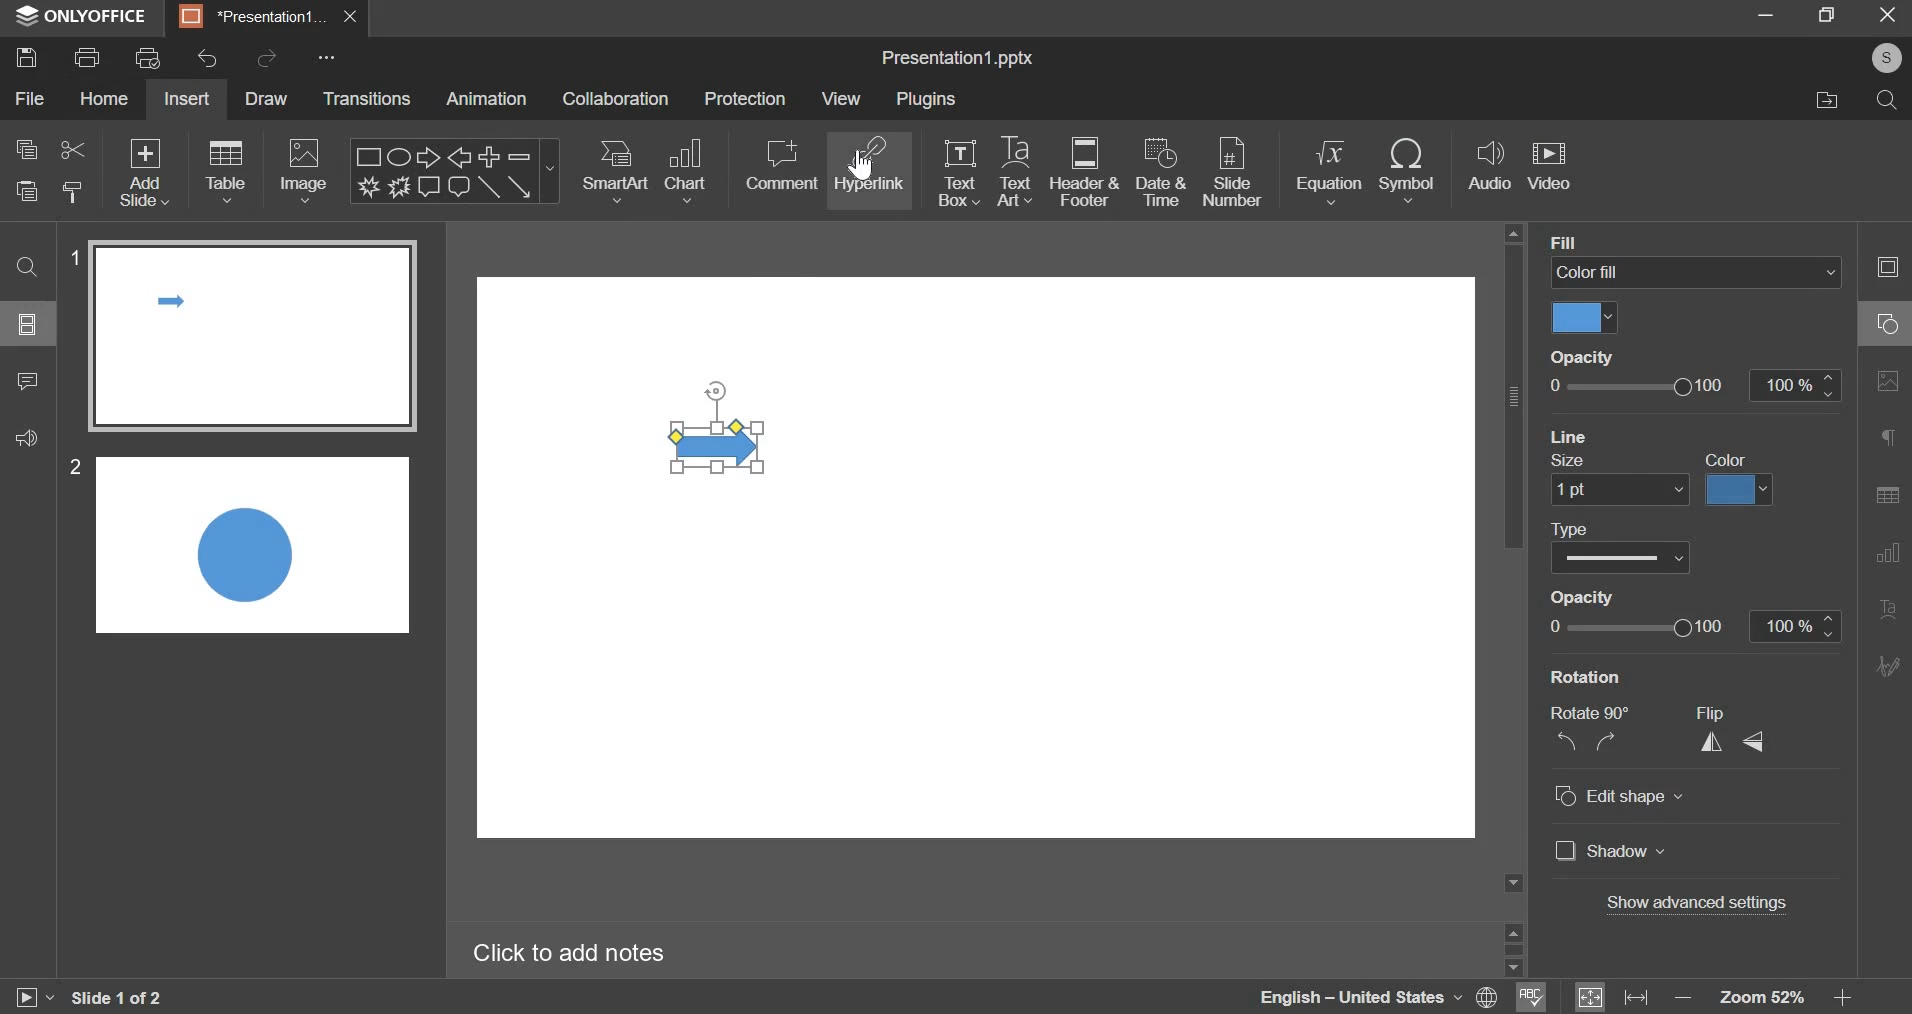 The width and height of the screenshot is (1912, 1014). What do you see at coordinates (400, 186) in the screenshot?
I see `Explosion 2` at bounding box center [400, 186].